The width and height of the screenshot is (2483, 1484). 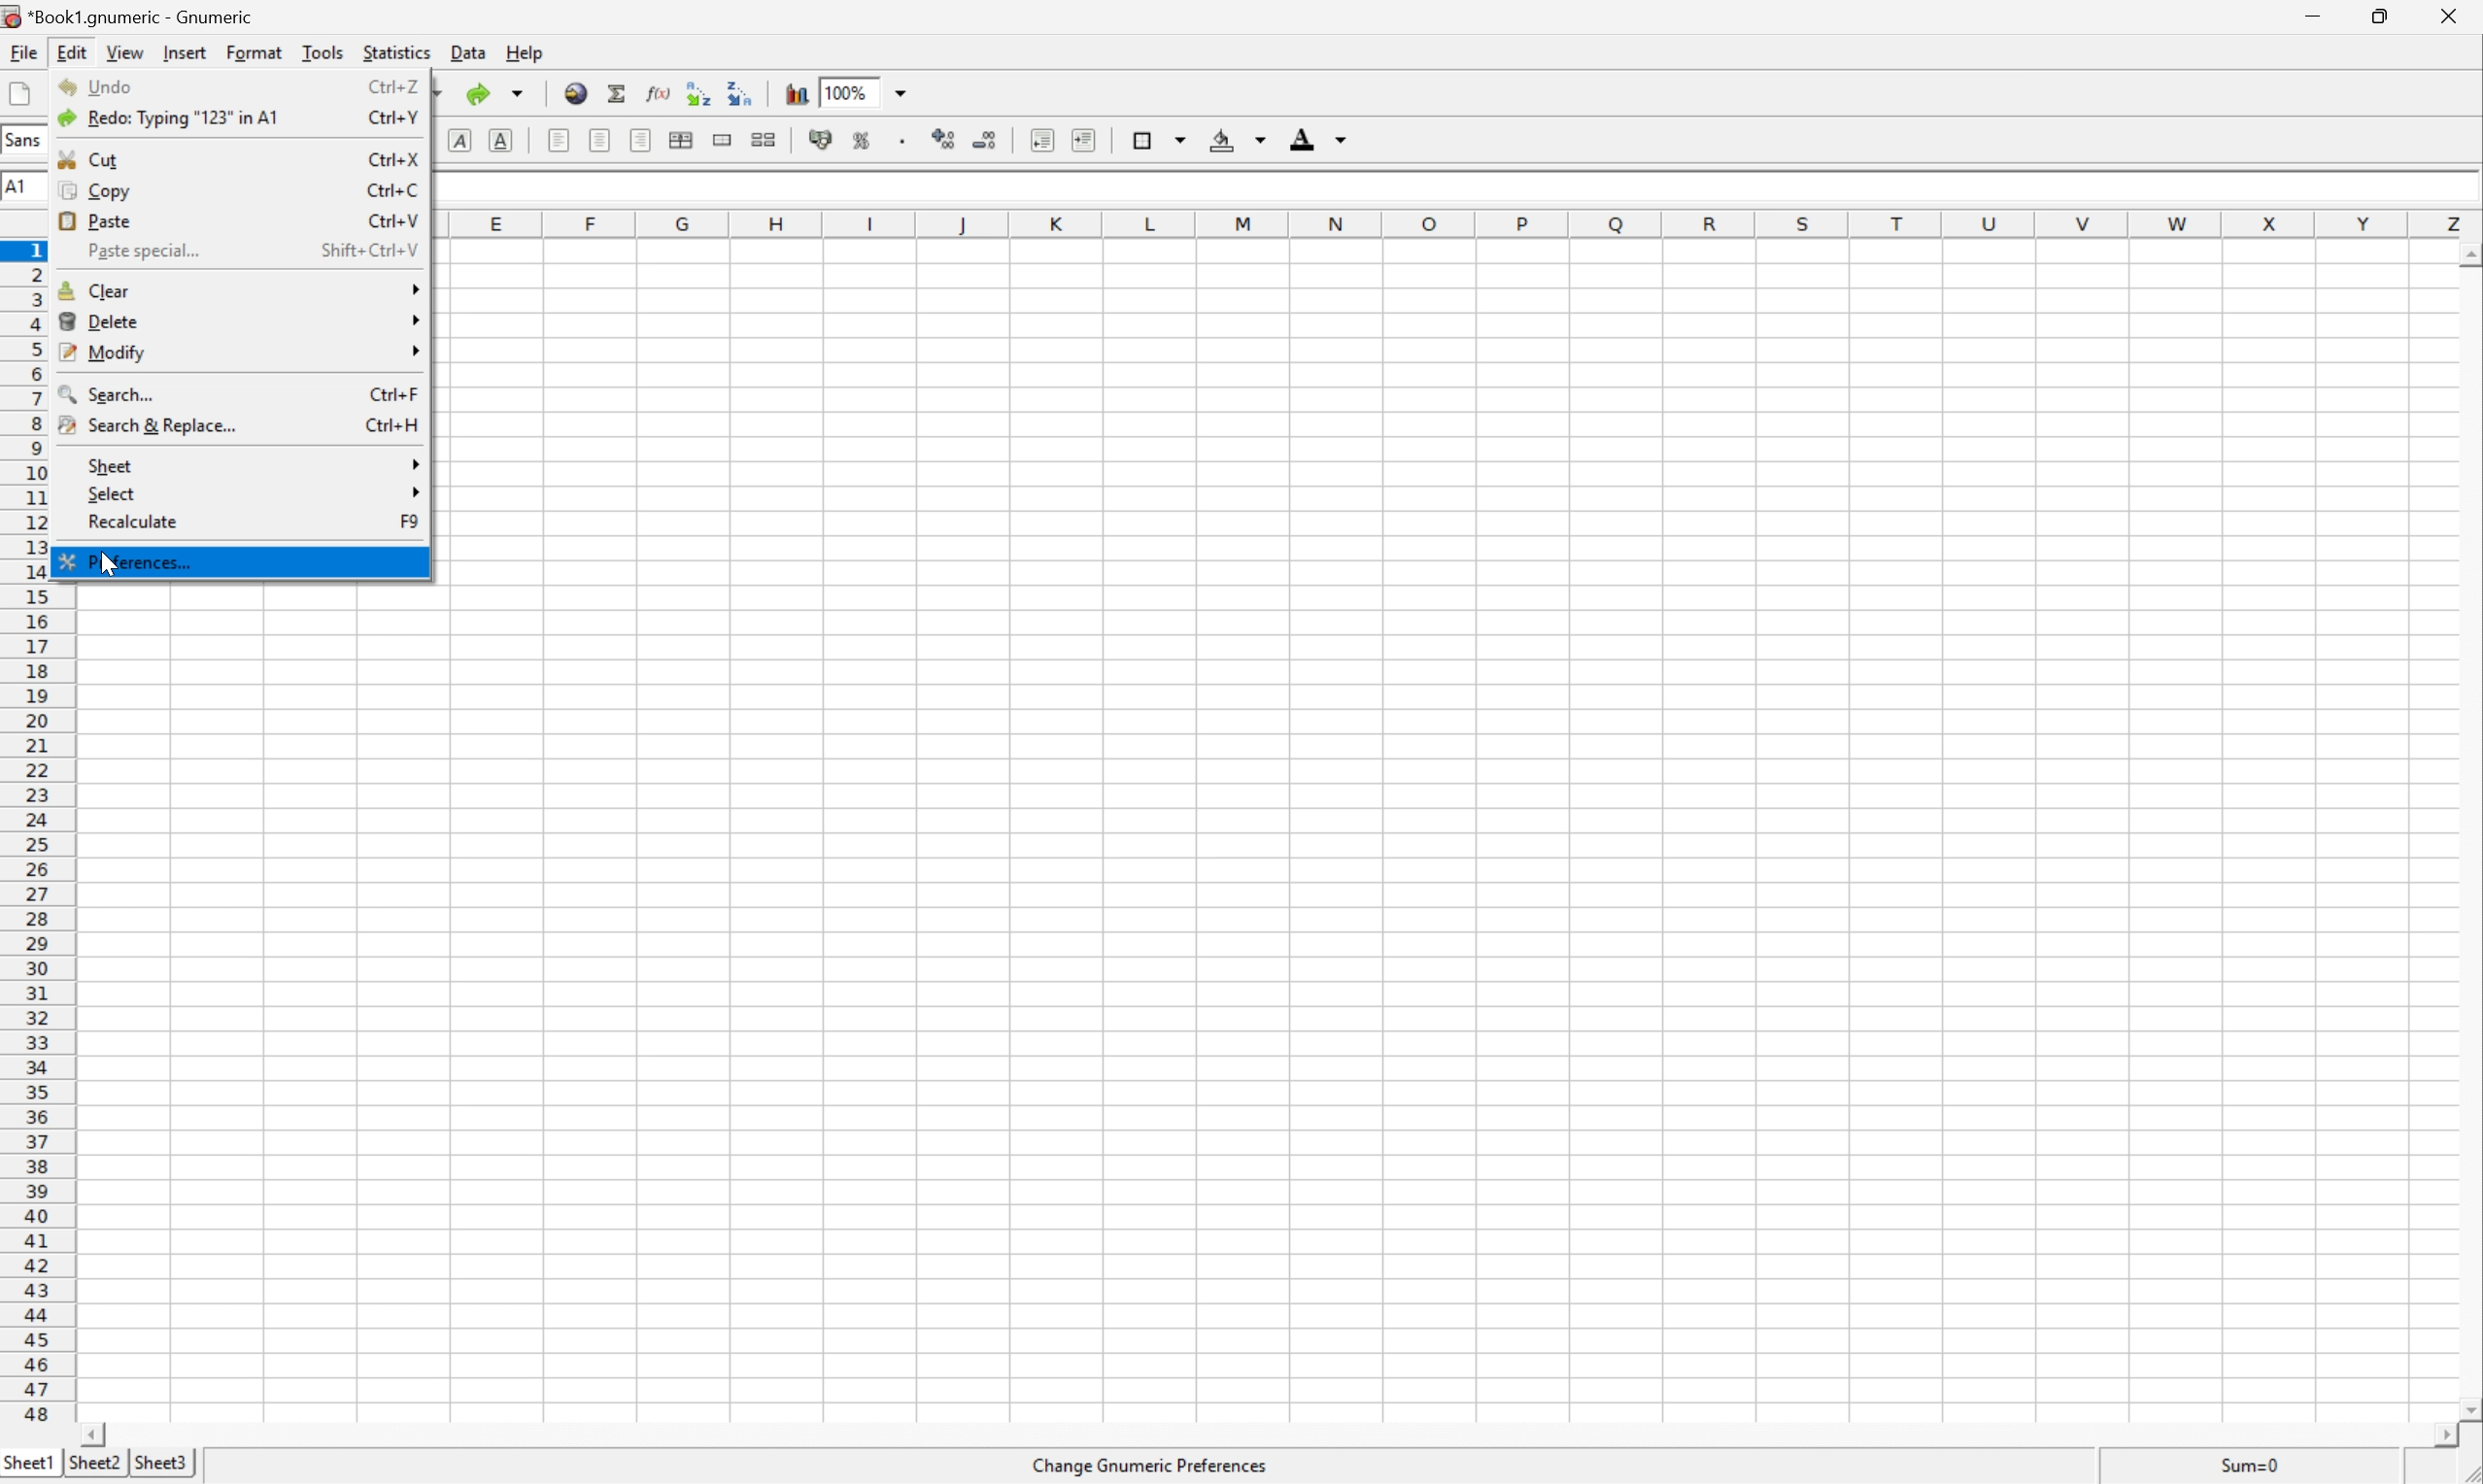 I want to click on clear, so click(x=239, y=293).